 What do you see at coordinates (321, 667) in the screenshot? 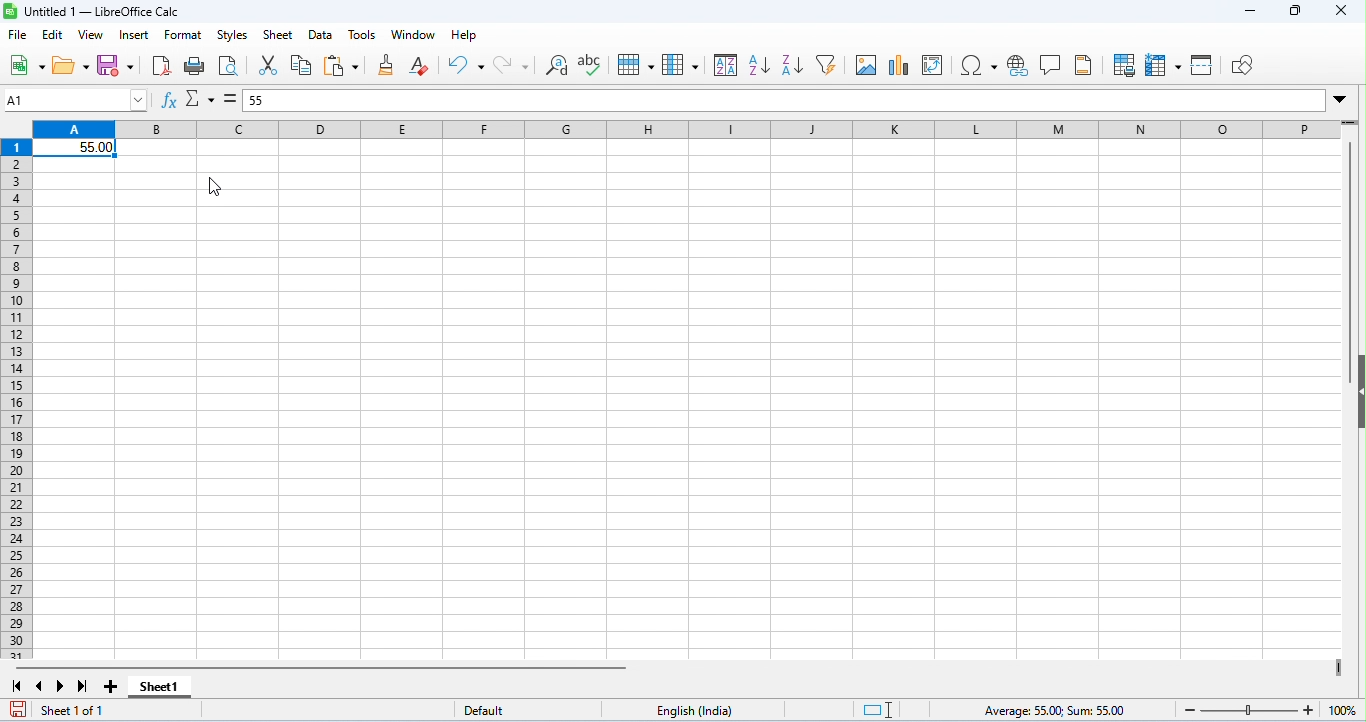
I see `horizontal scroll bar` at bounding box center [321, 667].